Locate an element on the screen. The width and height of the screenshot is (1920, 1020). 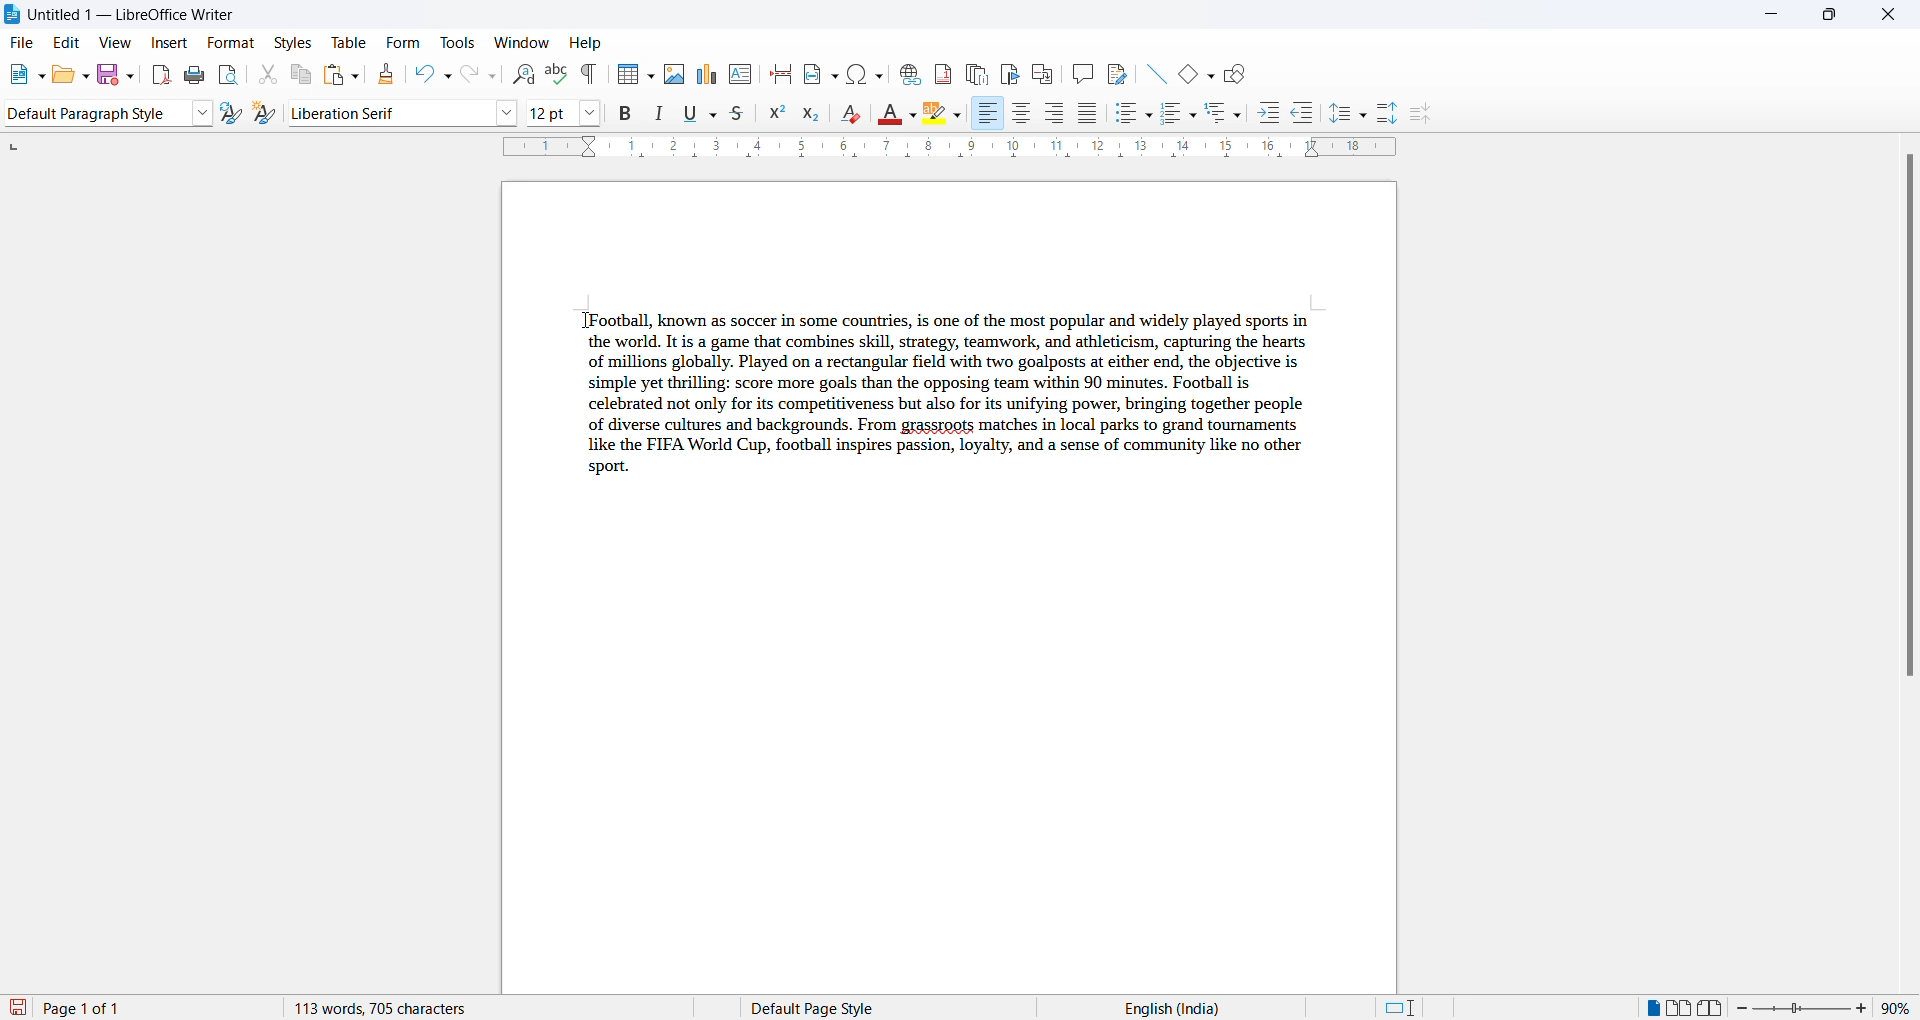
insert bookmark is located at coordinates (1012, 74).